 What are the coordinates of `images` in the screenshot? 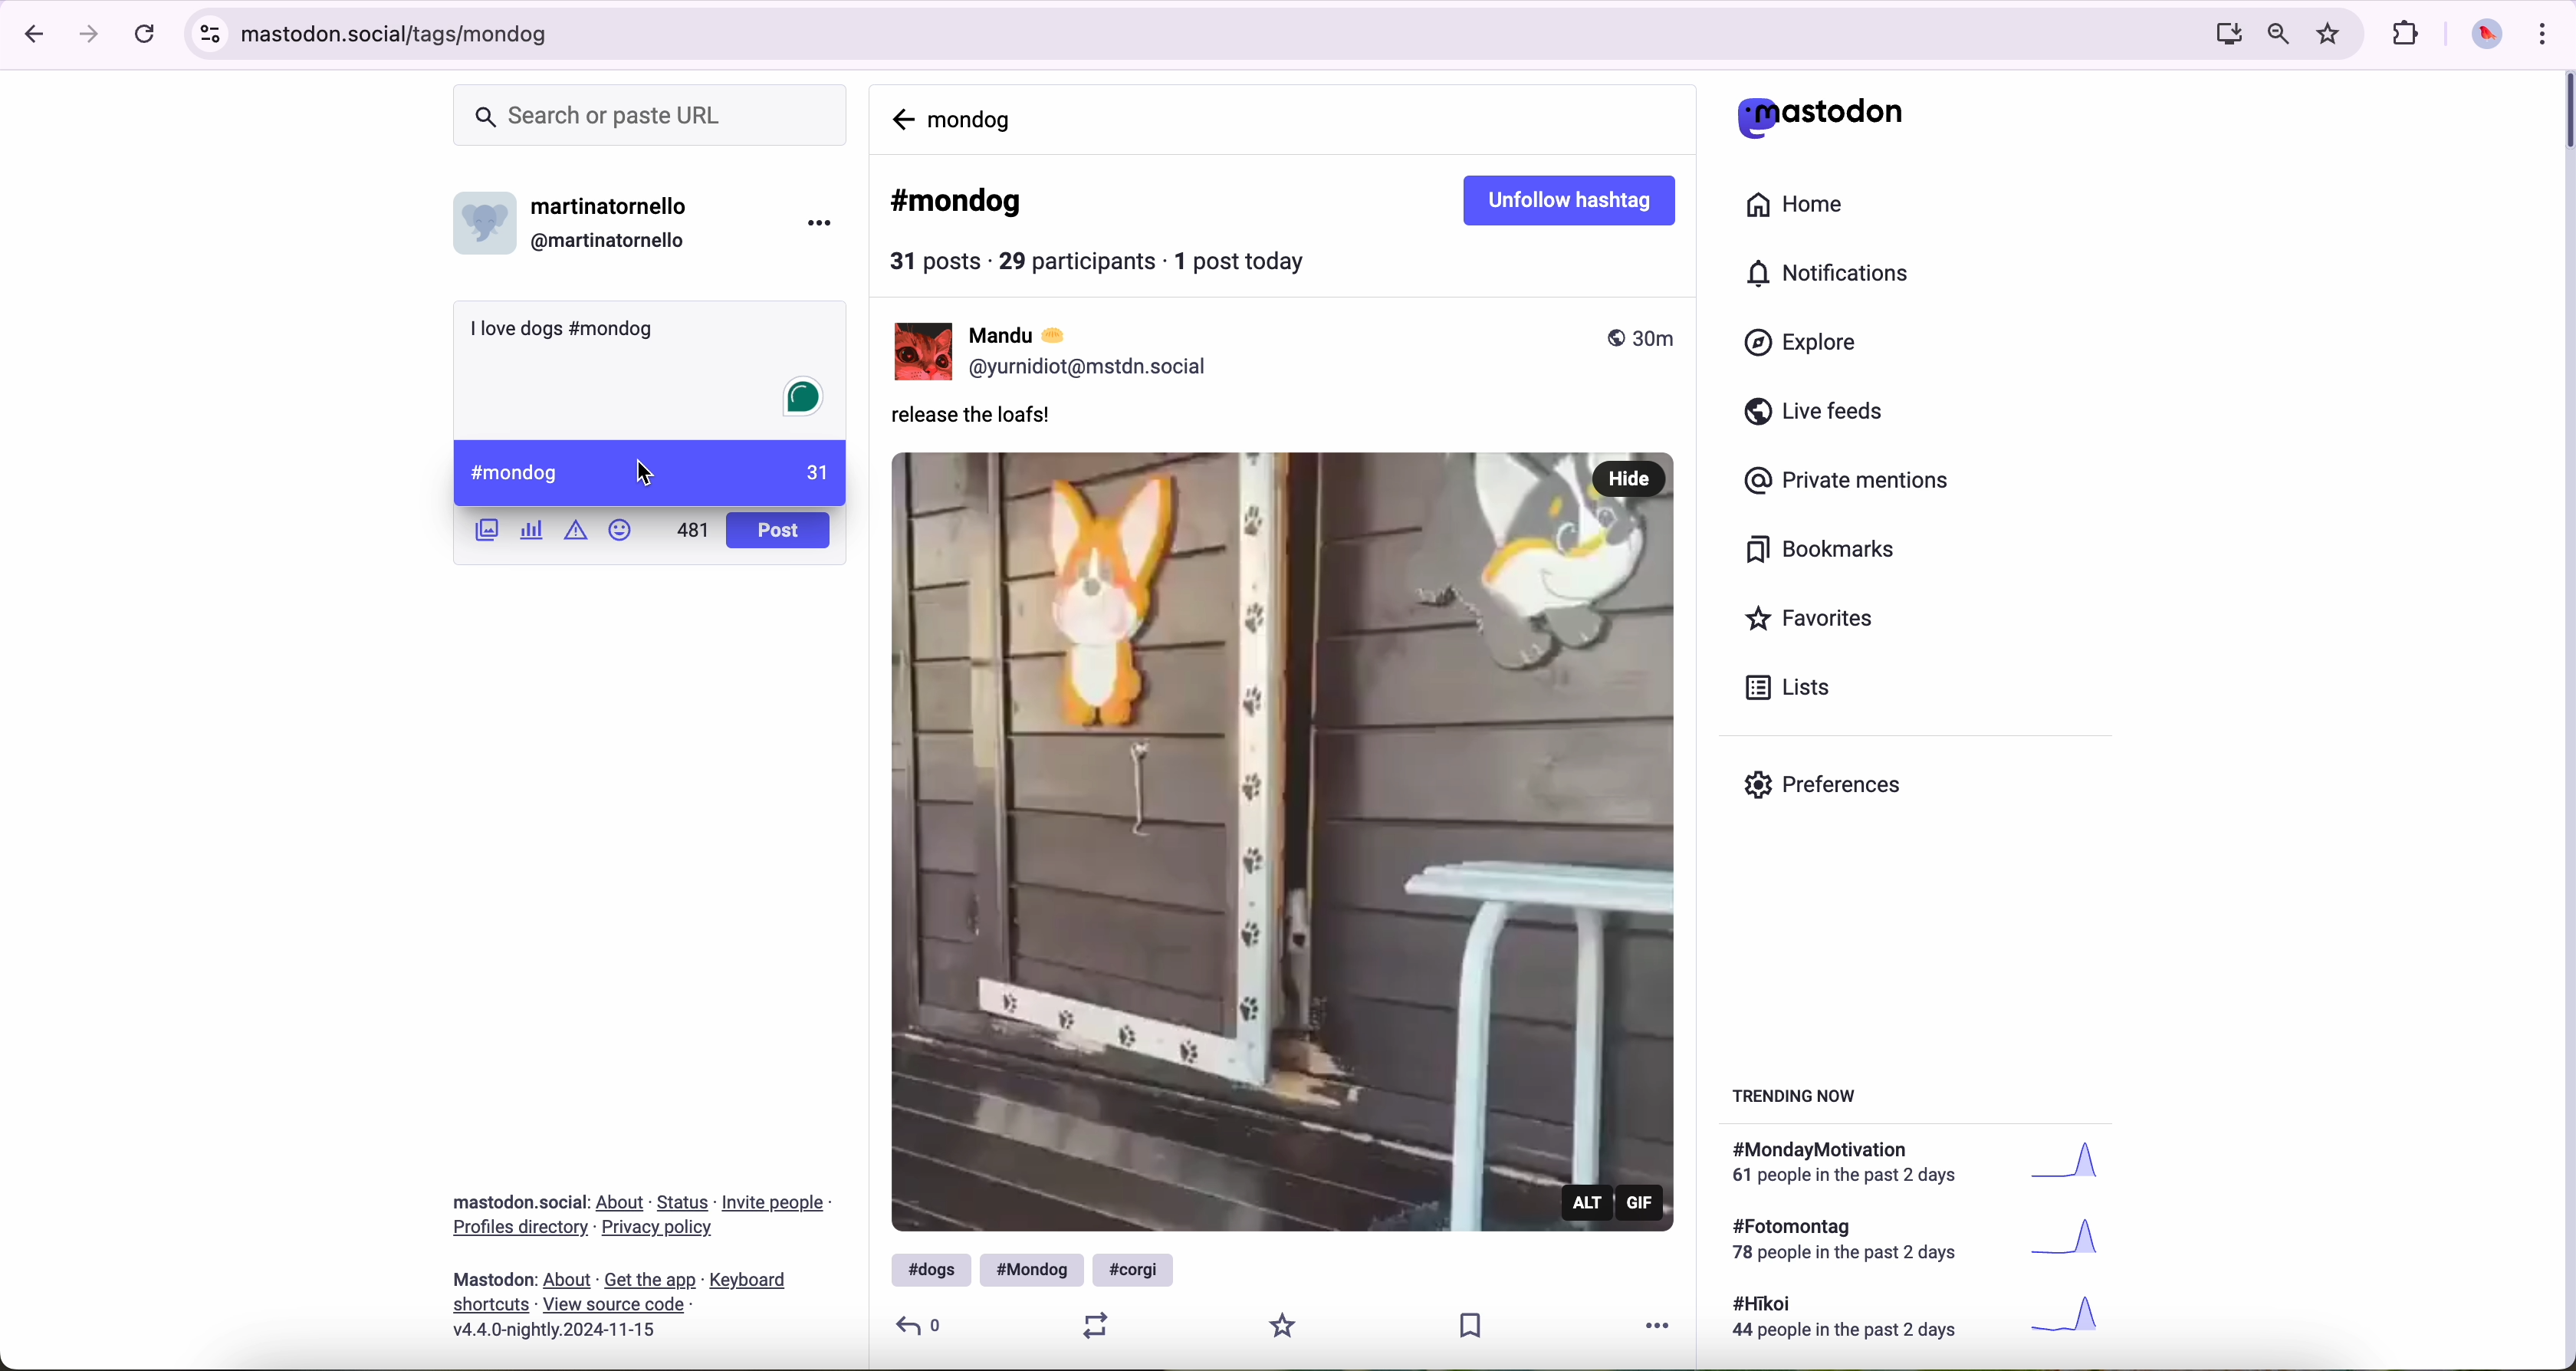 It's located at (488, 532).